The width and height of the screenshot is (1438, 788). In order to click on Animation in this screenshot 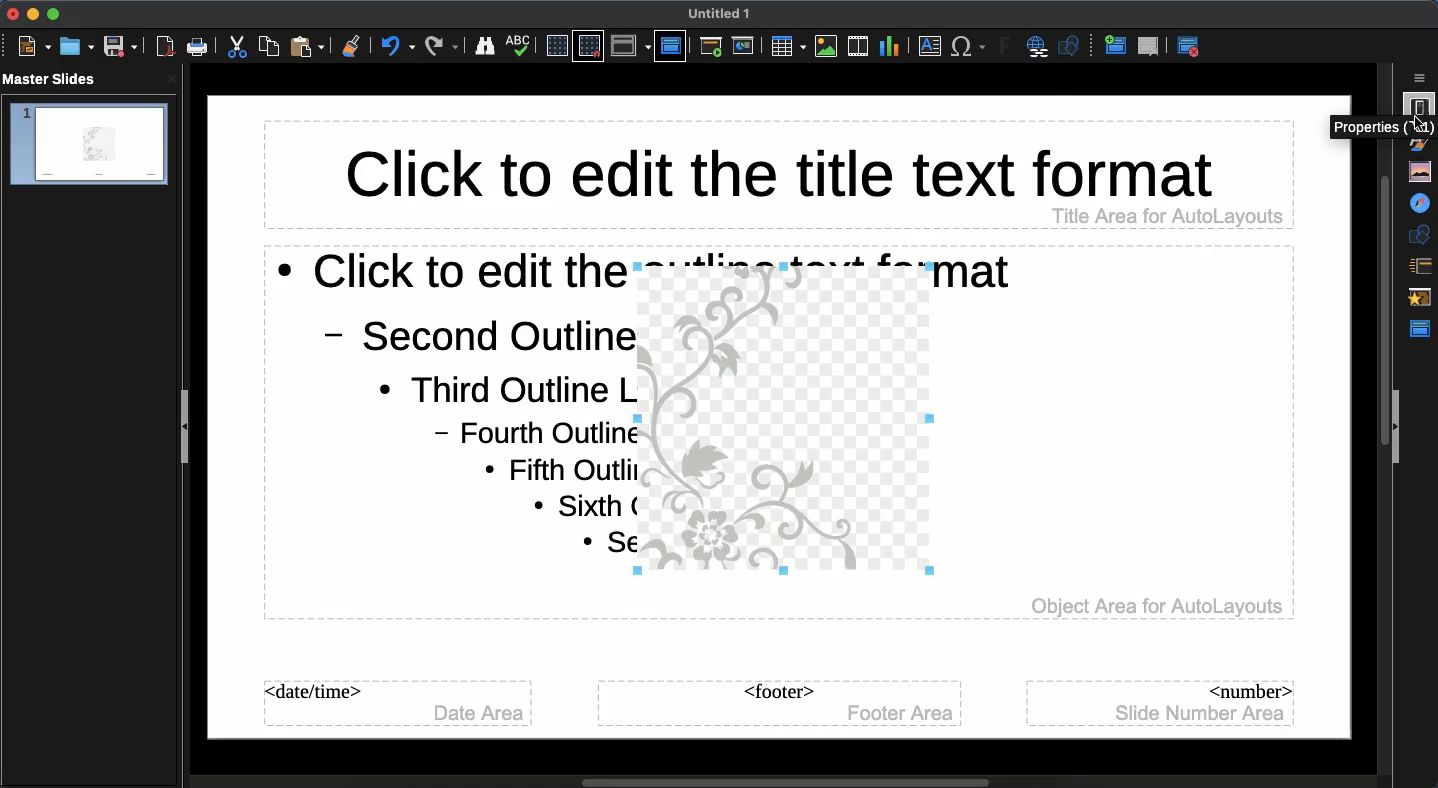, I will do `click(1422, 299)`.